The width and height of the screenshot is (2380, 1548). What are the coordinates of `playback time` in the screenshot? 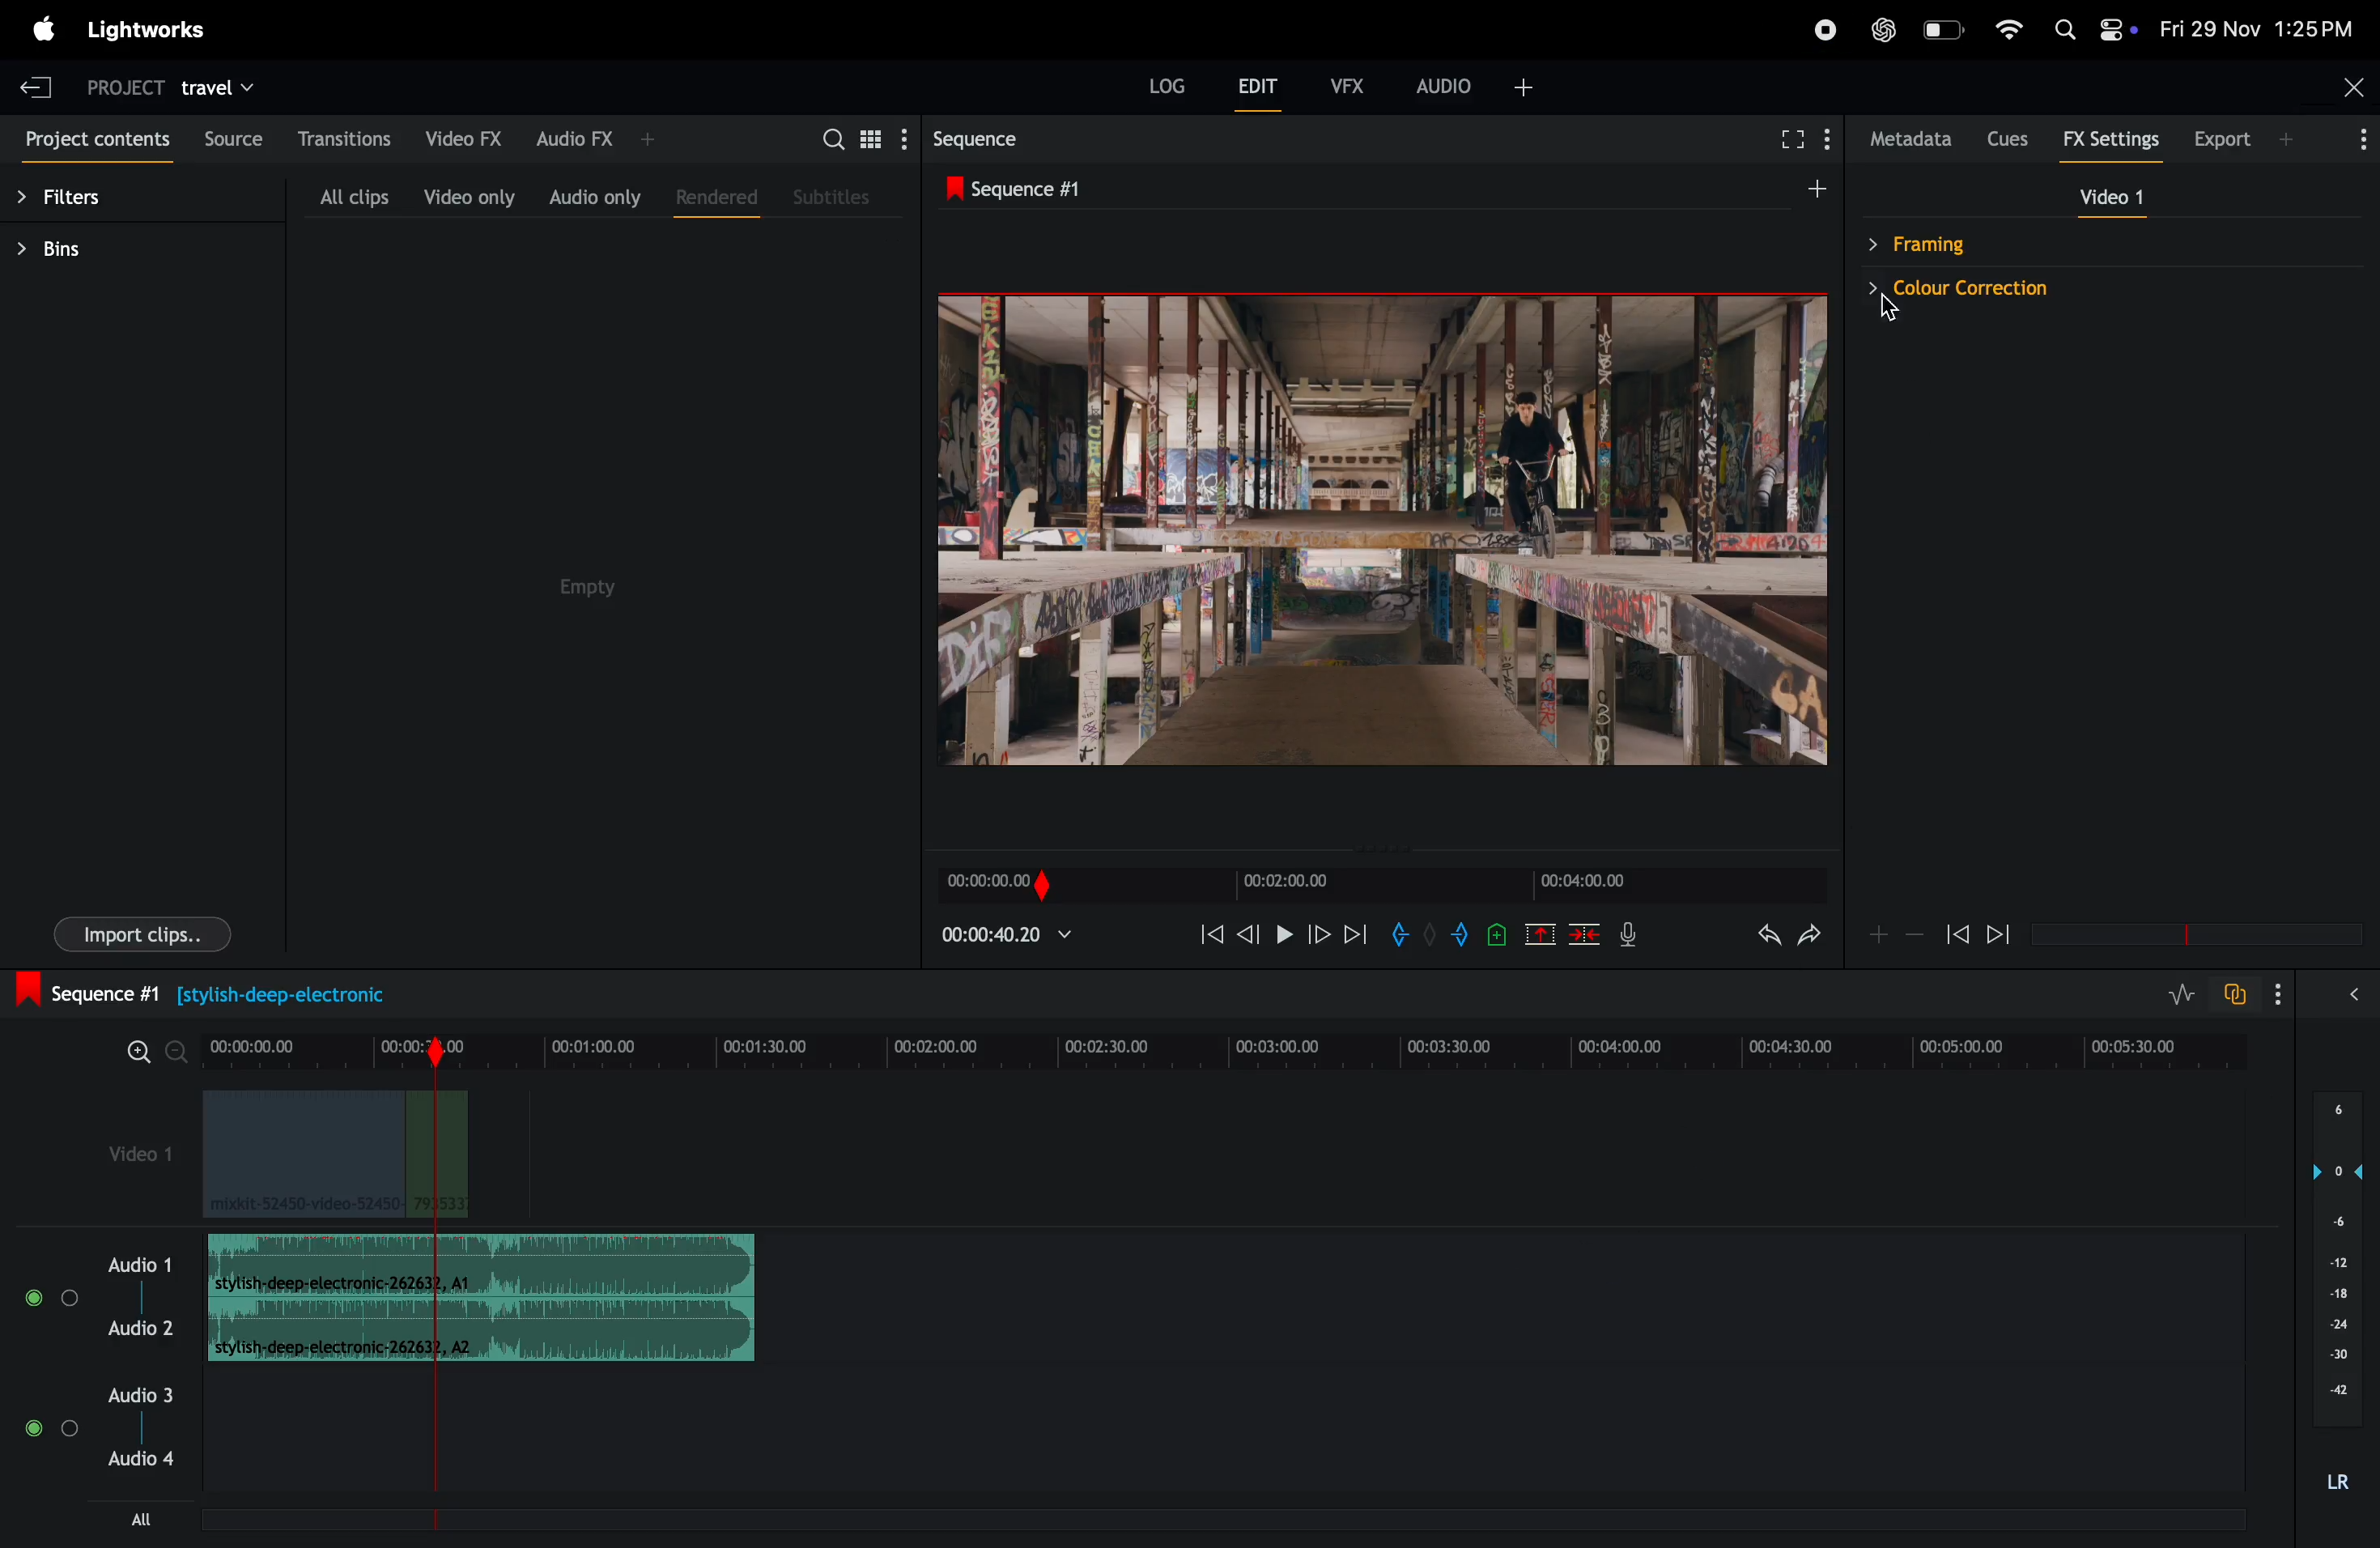 It's located at (1021, 939).